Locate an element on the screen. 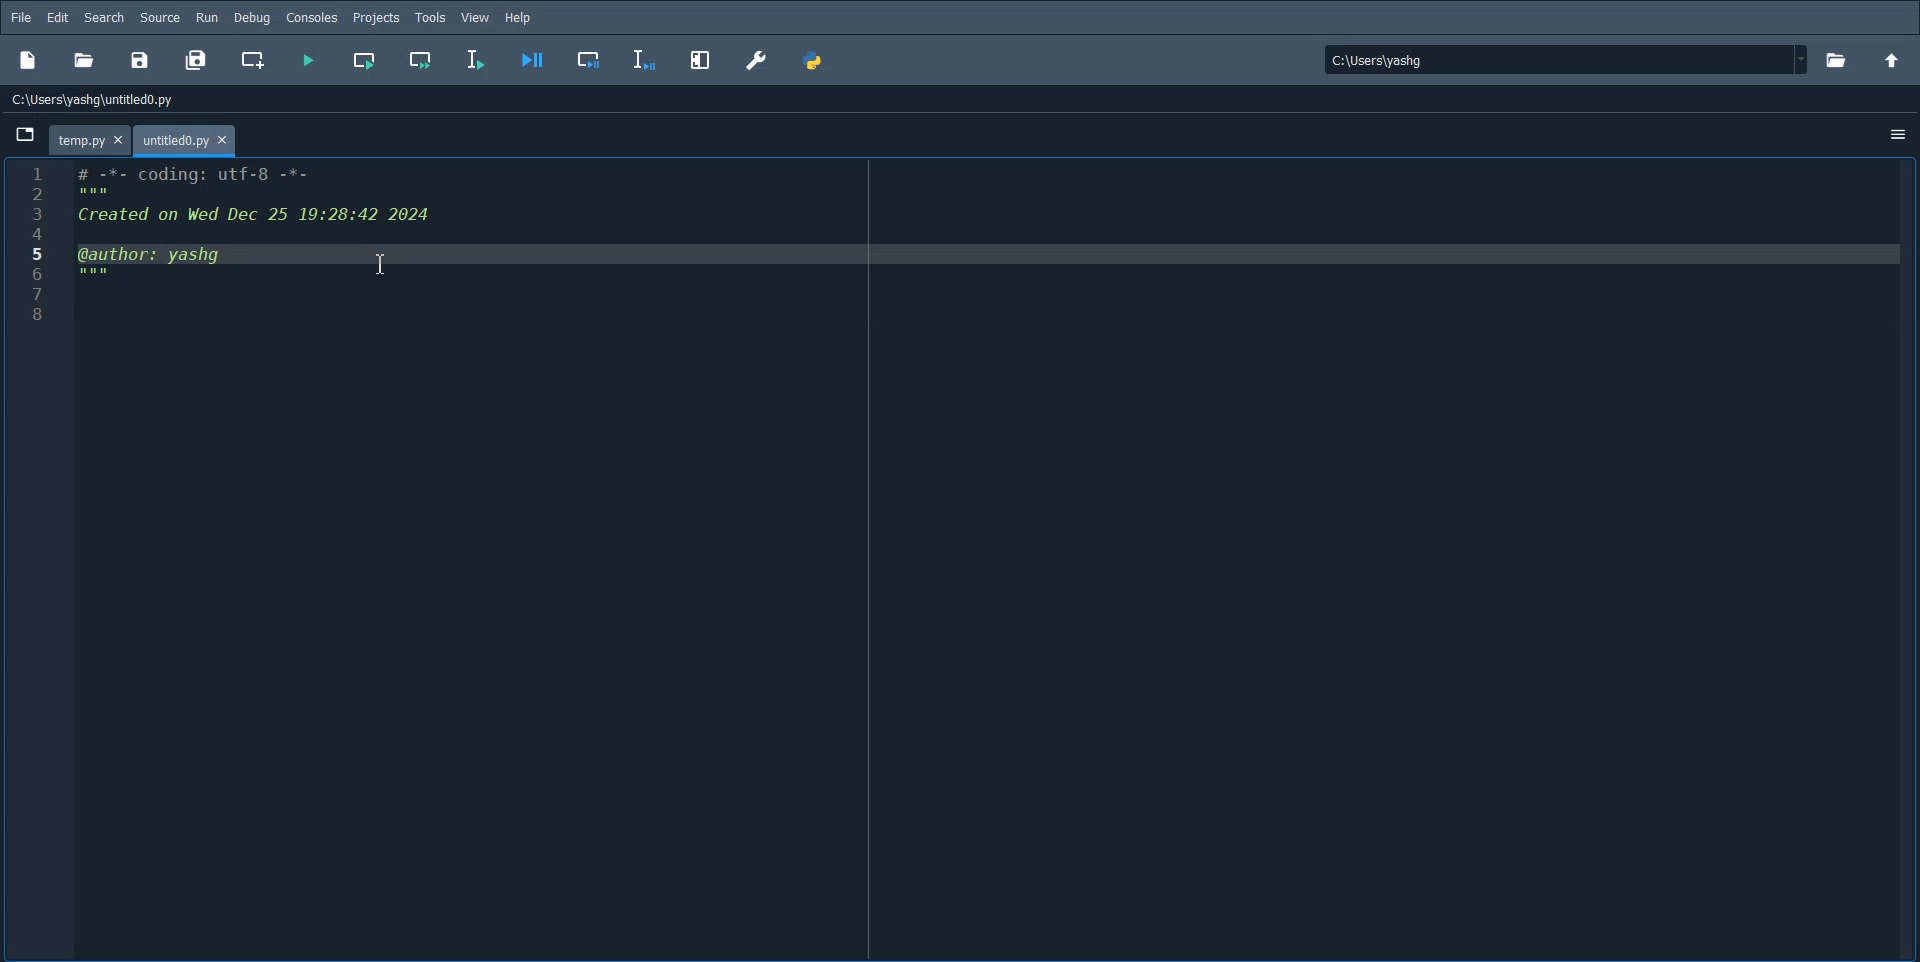 The width and height of the screenshot is (1920, 962). New Project is located at coordinates (28, 60).